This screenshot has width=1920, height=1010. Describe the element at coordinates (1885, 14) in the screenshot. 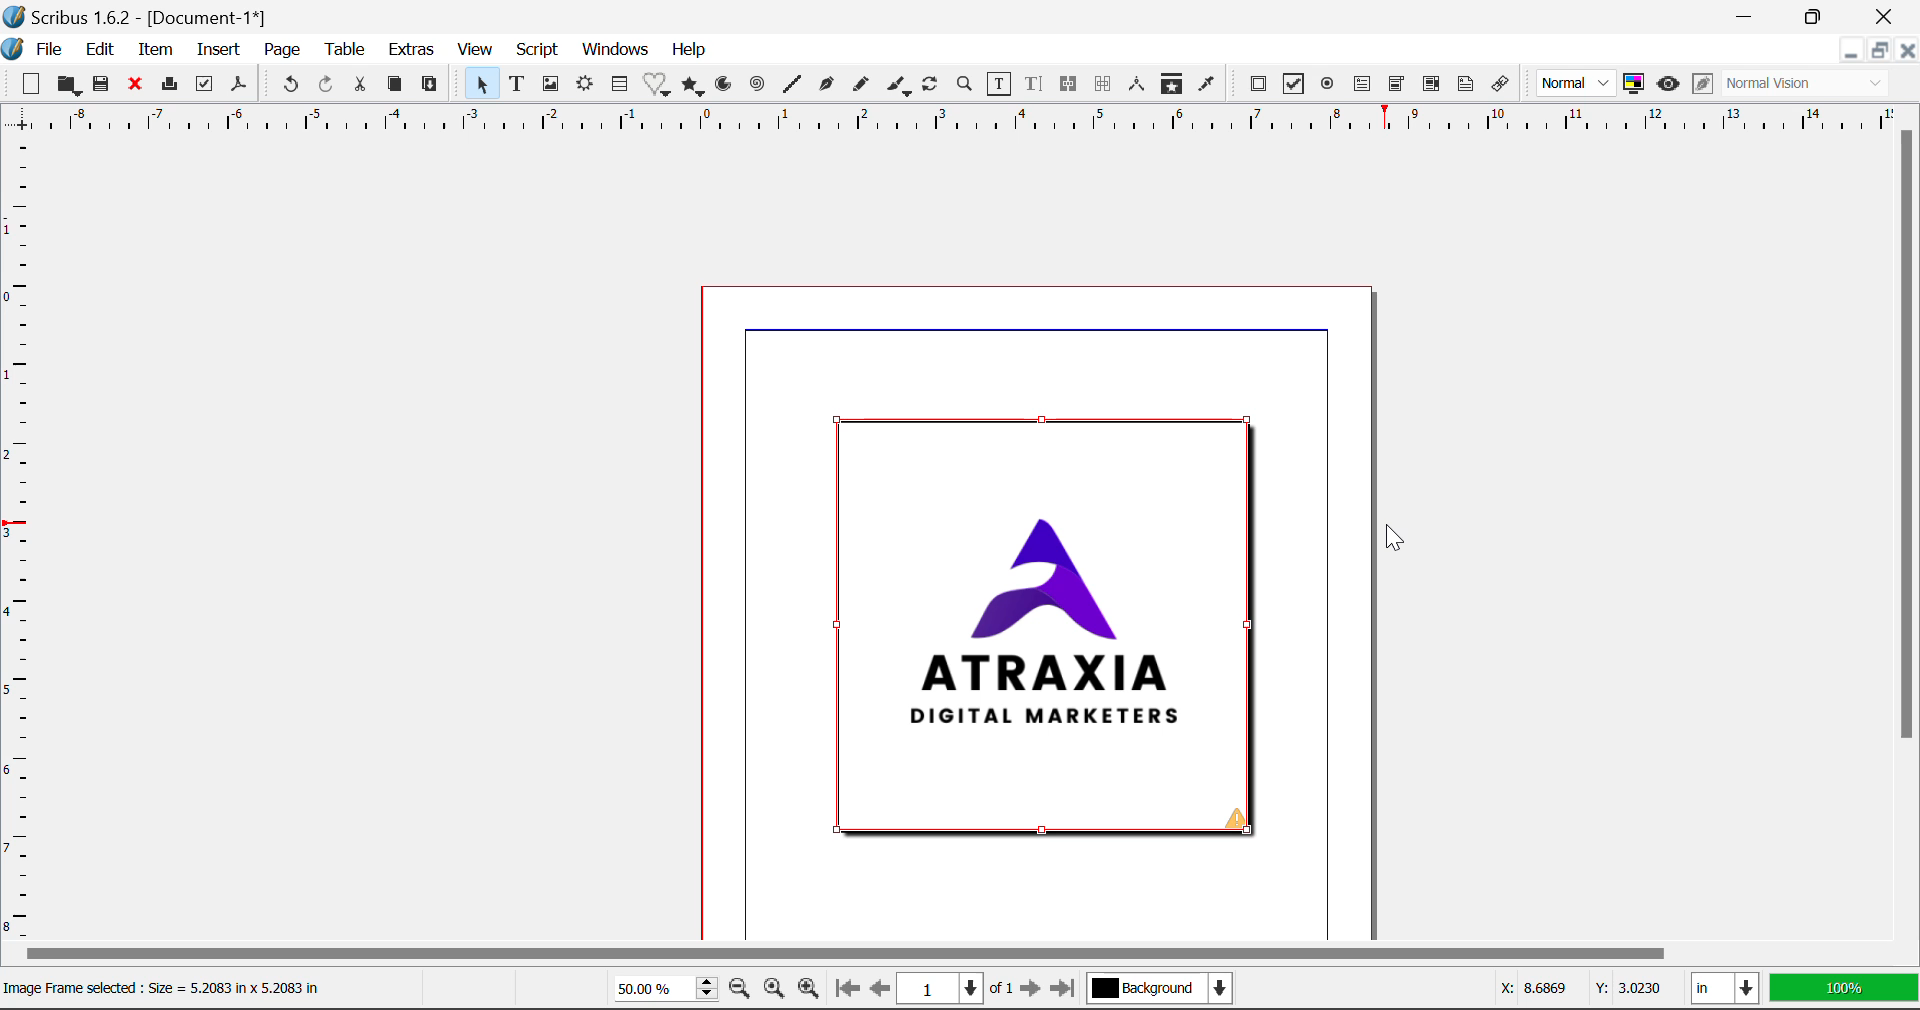

I see `Close` at that location.